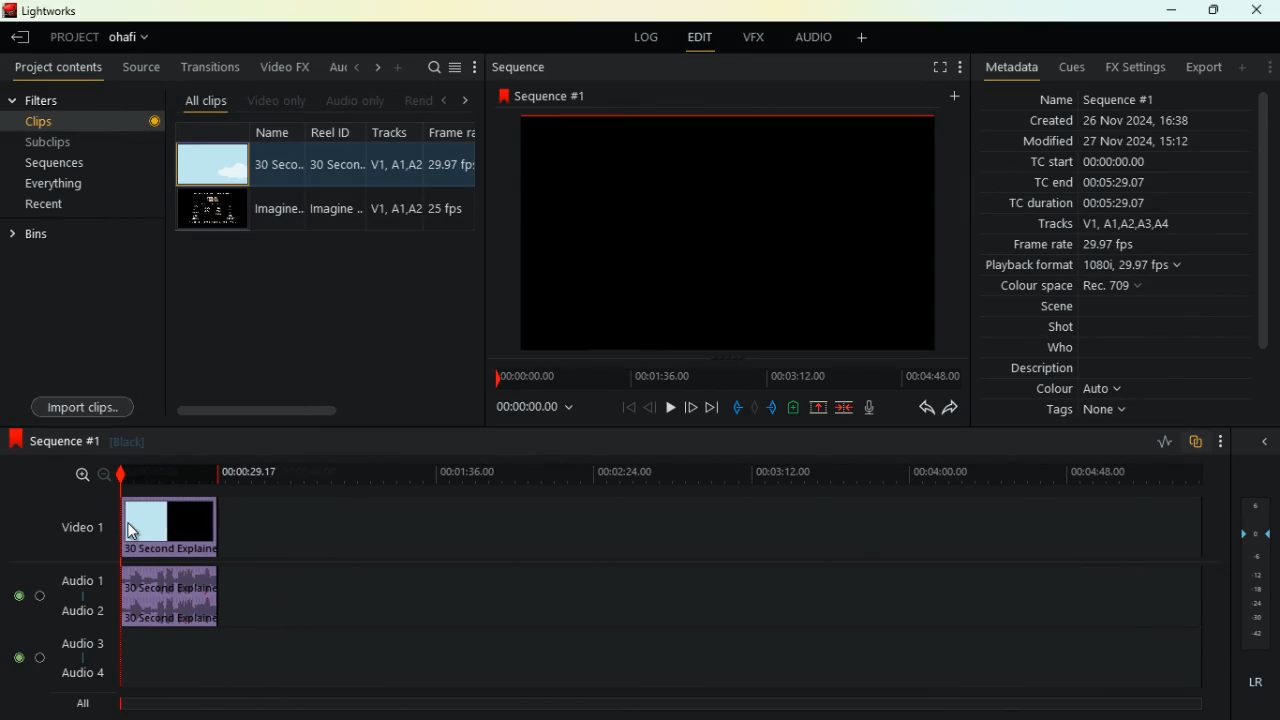 The image size is (1280, 720). I want to click on scene, so click(1060, 307).